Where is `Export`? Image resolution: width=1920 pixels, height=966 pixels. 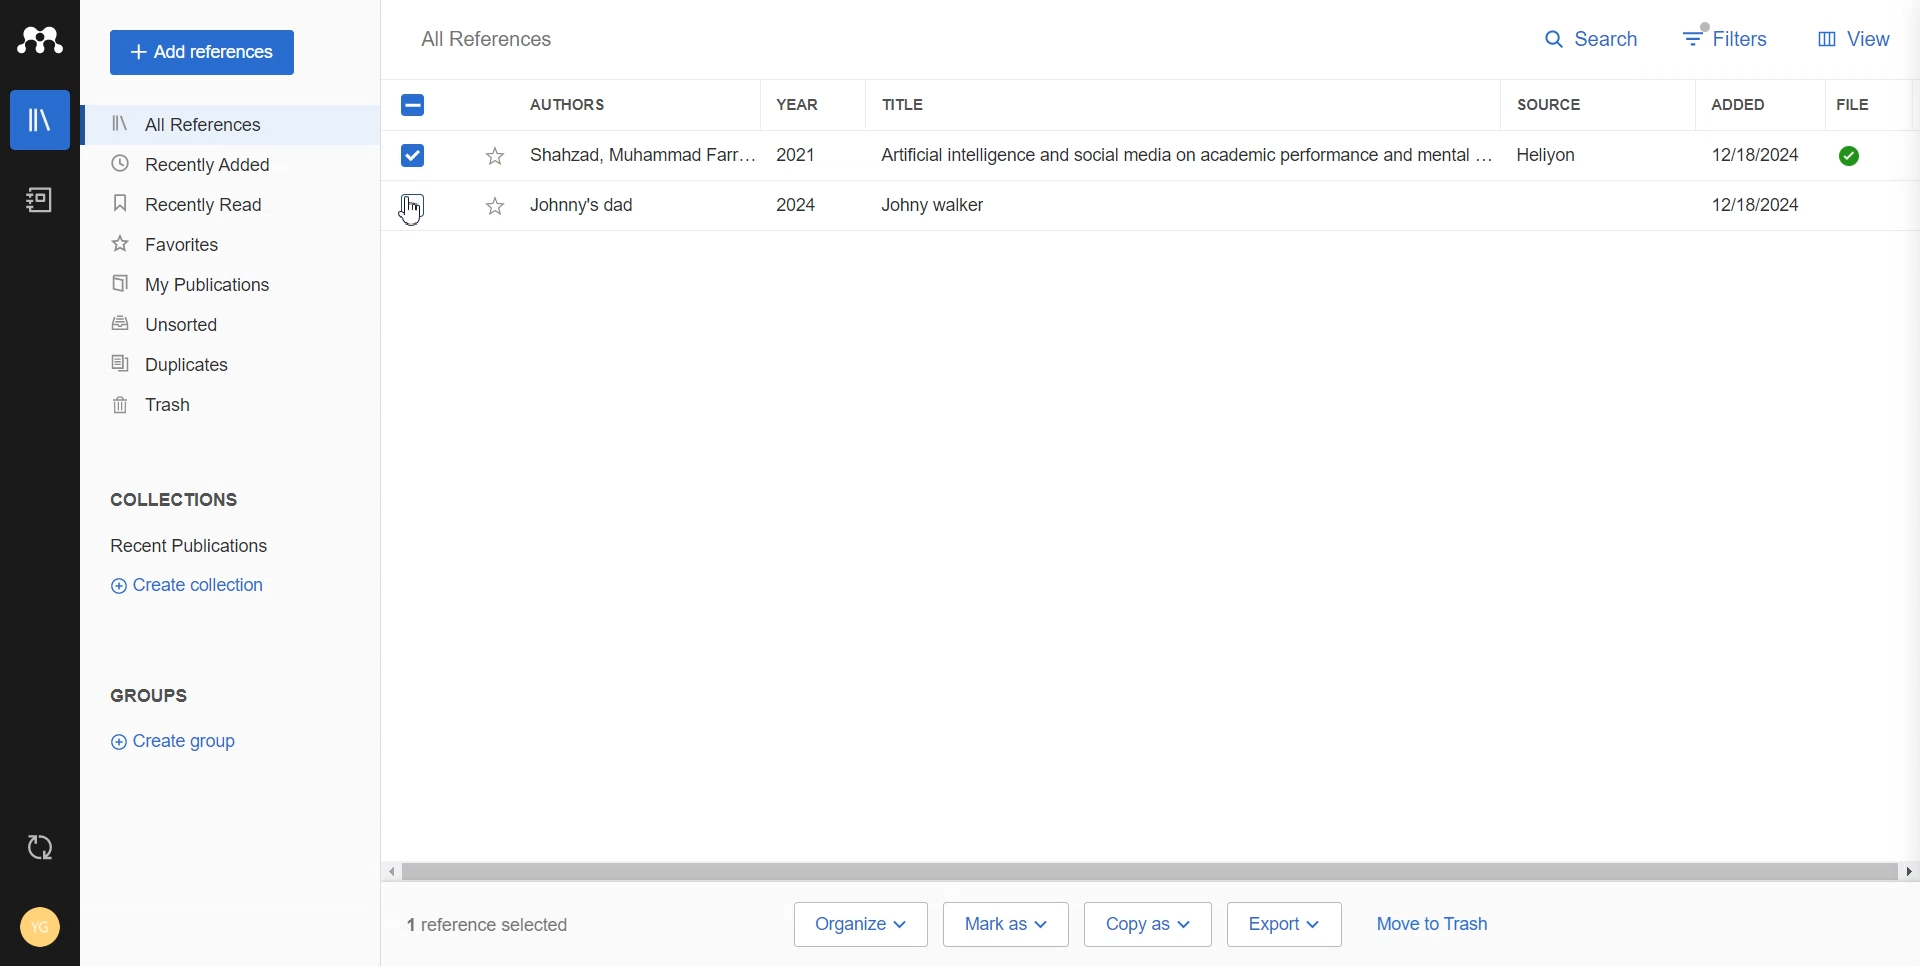 Export is located at coordinates (1286, 923).